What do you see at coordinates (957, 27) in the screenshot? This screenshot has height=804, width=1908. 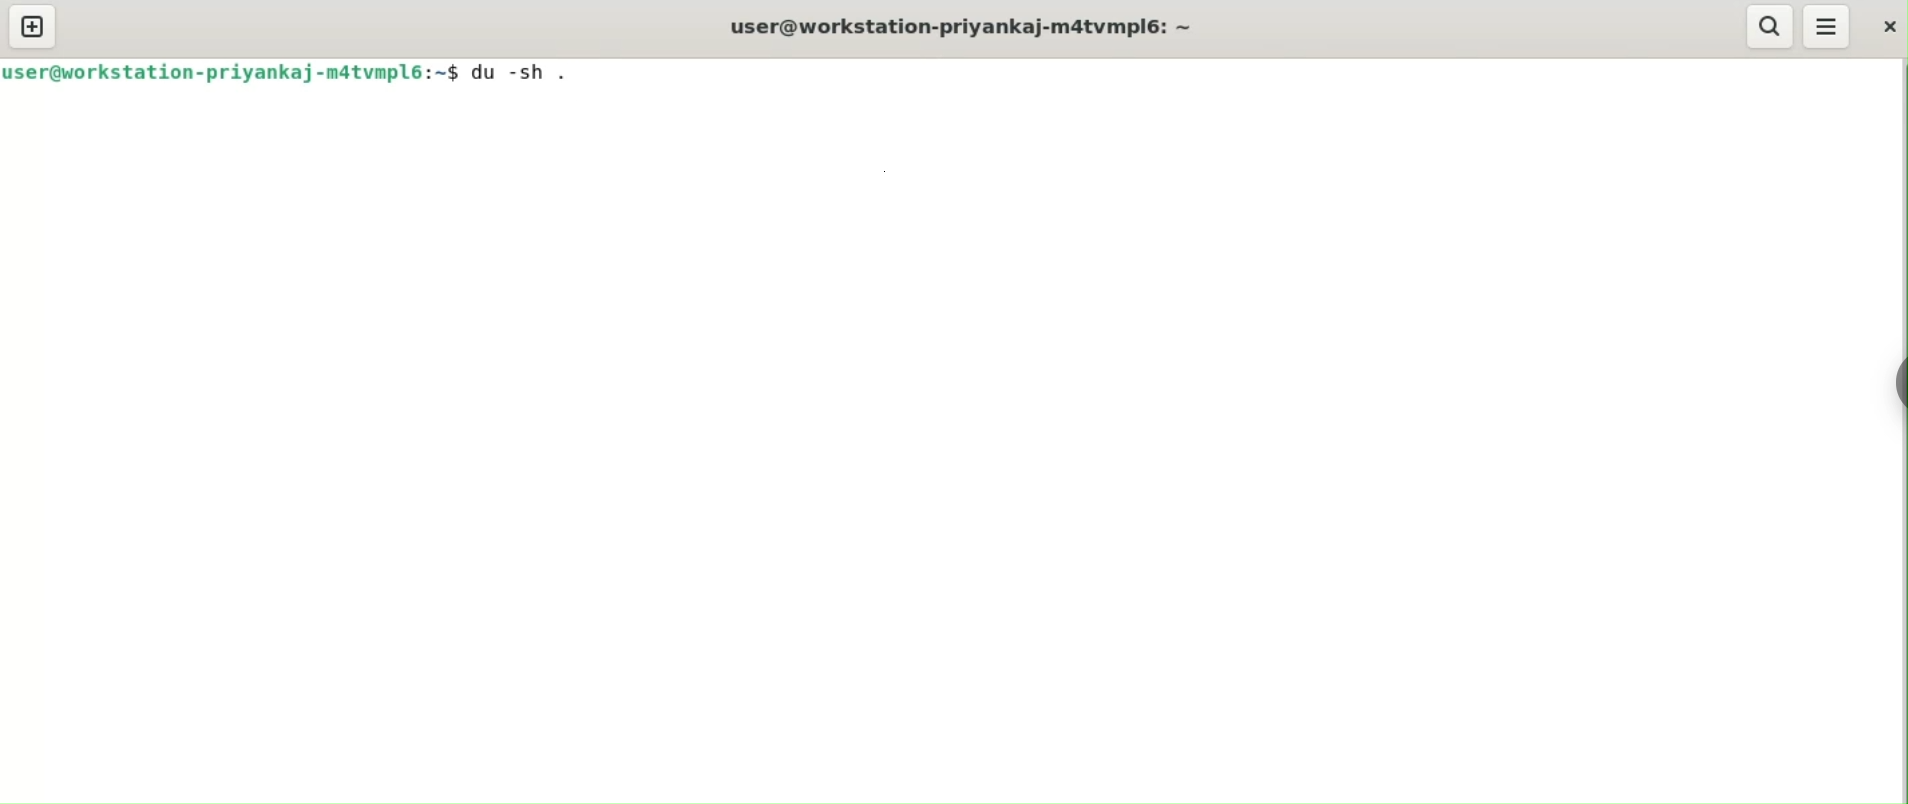 I see `user@workstation-priyankaj-m4tvmlp6:~` at bounding box center [957, 27].